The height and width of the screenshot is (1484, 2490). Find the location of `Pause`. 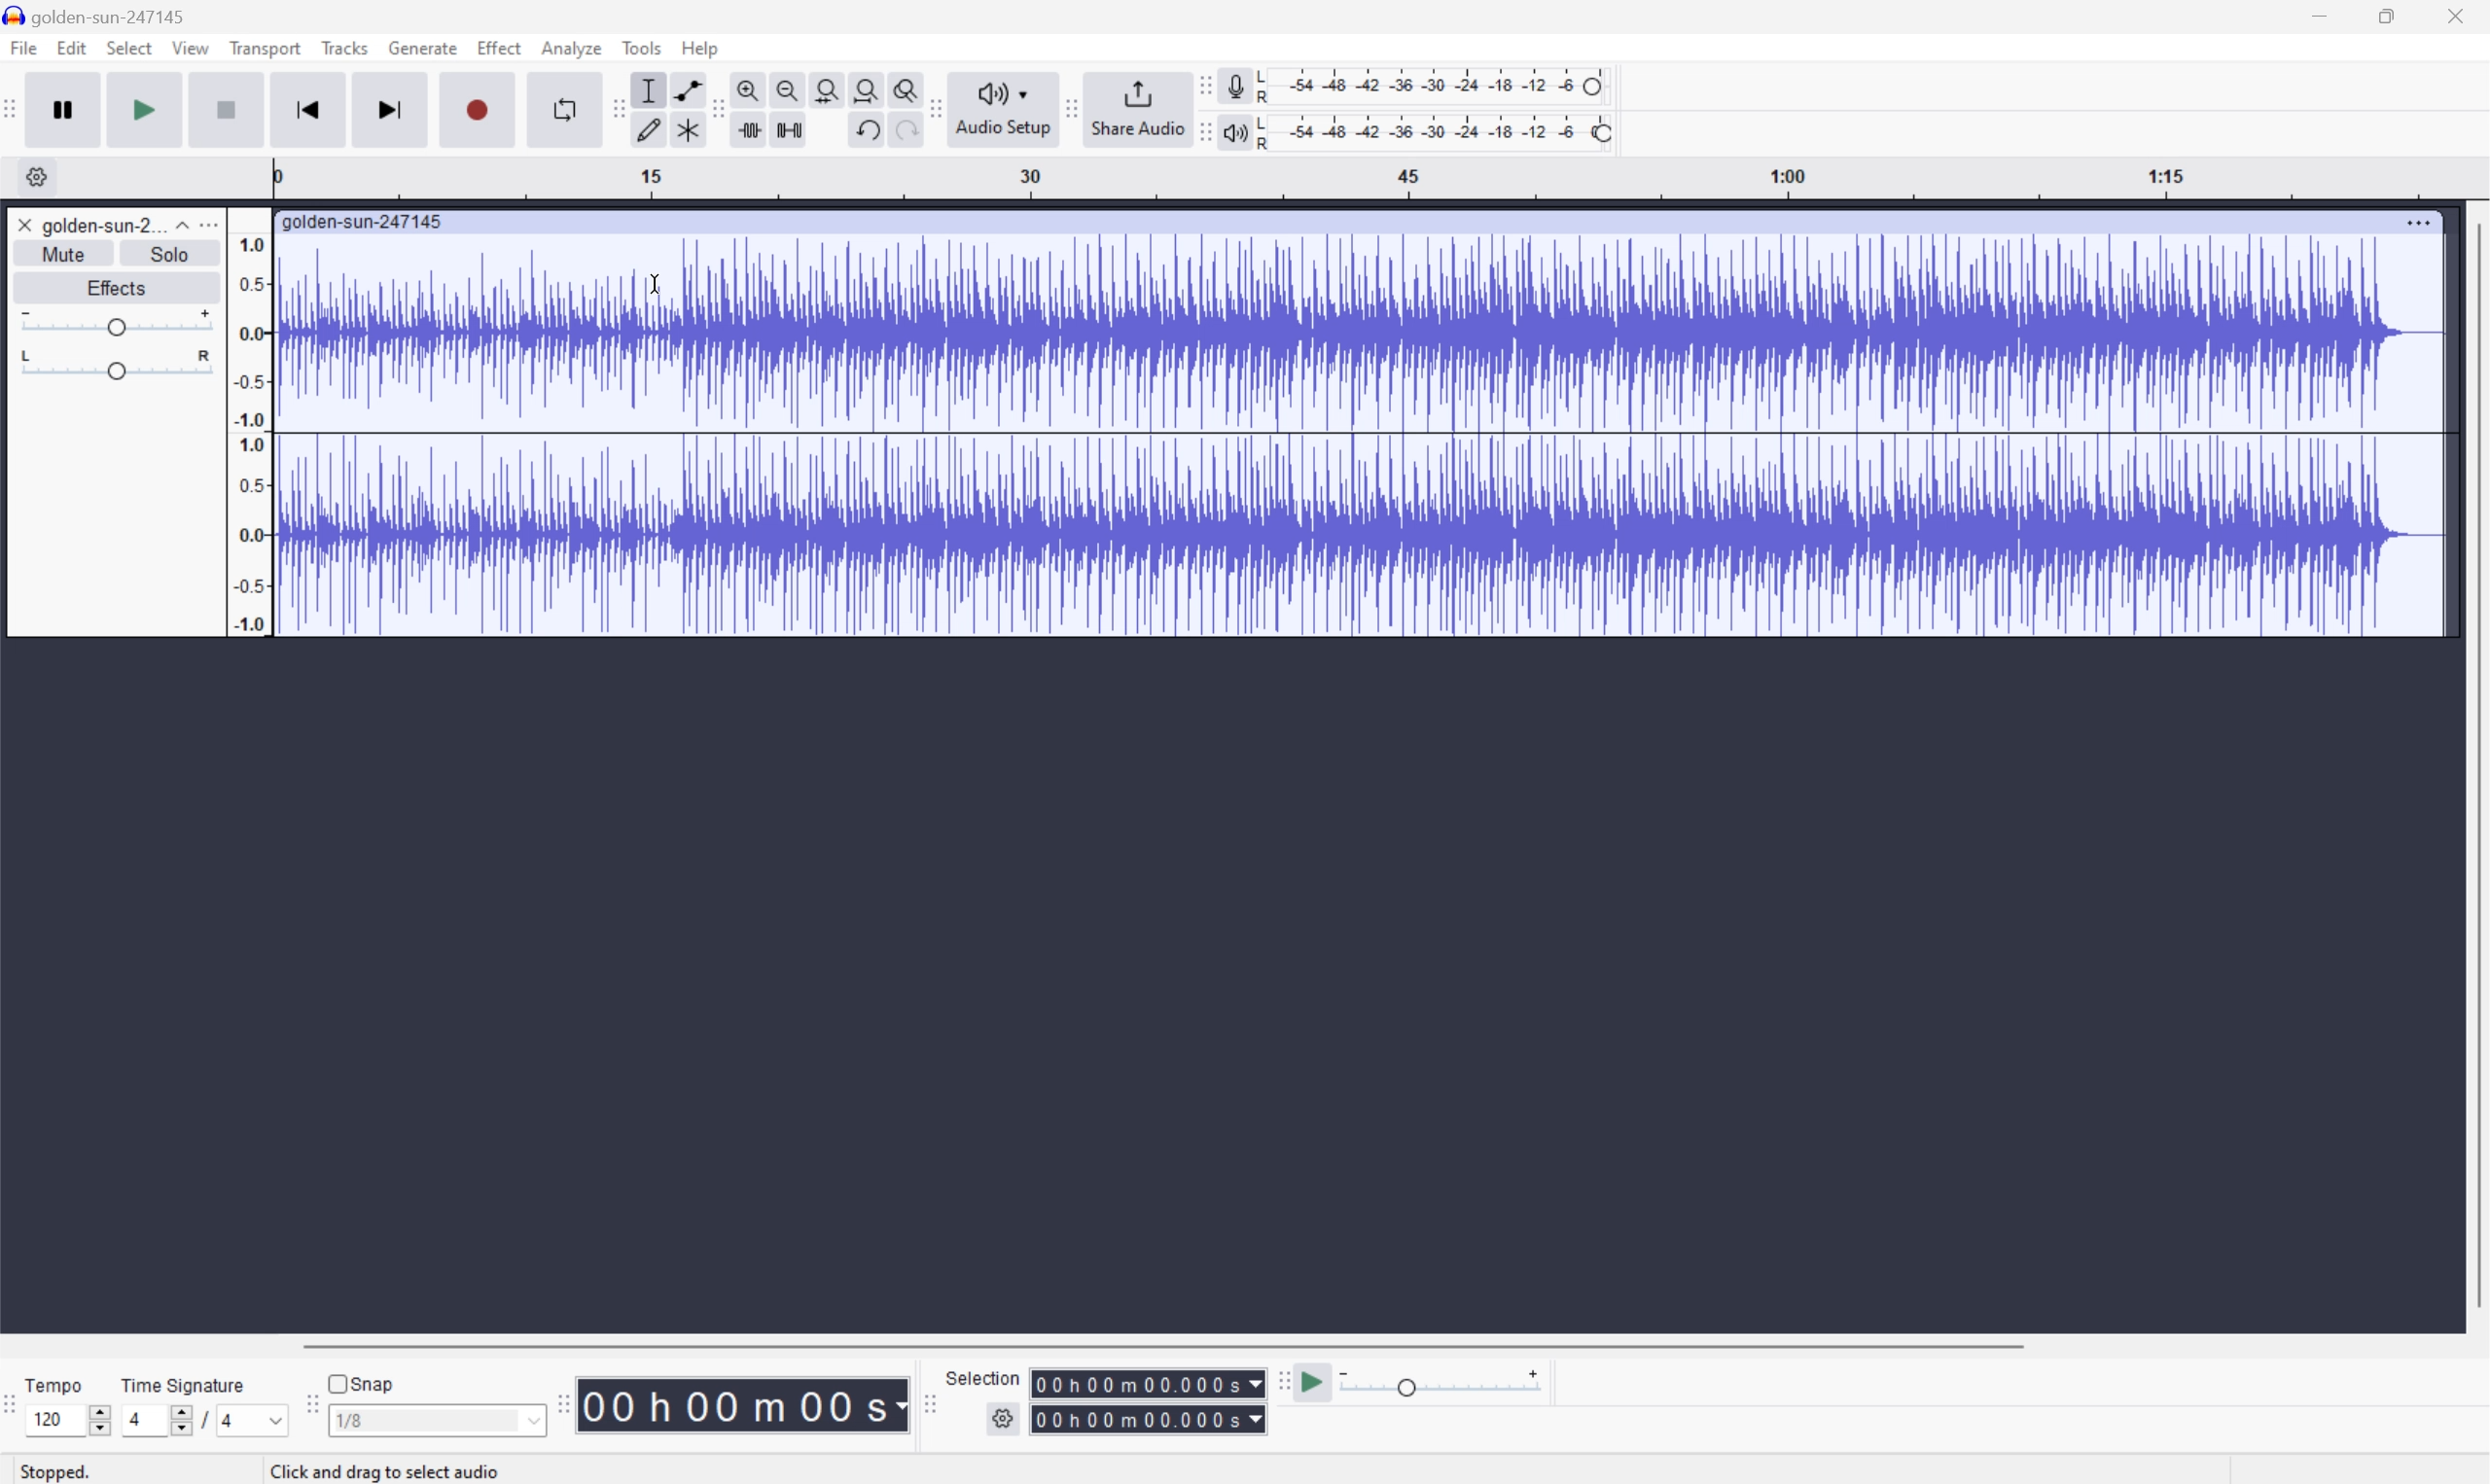

Pause is located at coordinates (62, 109).